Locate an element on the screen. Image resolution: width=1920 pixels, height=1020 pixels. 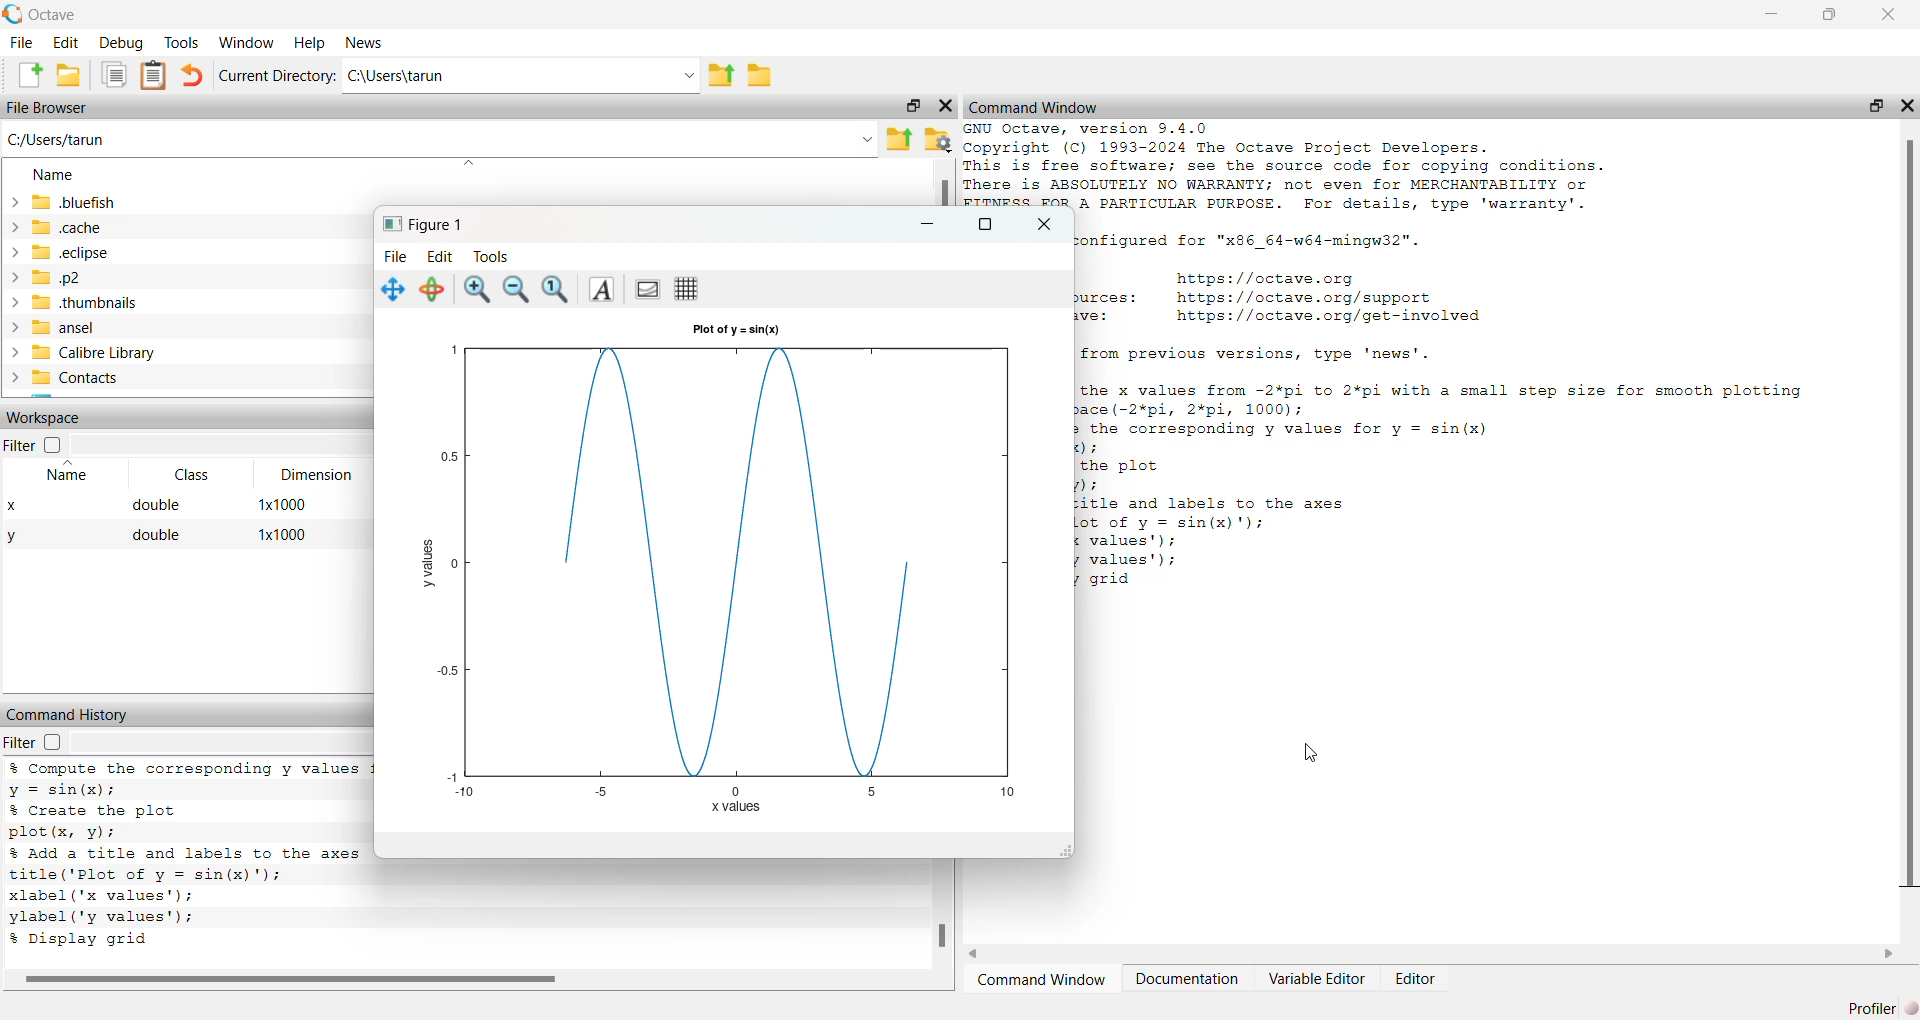
folder is located at coordinates (69, 75).